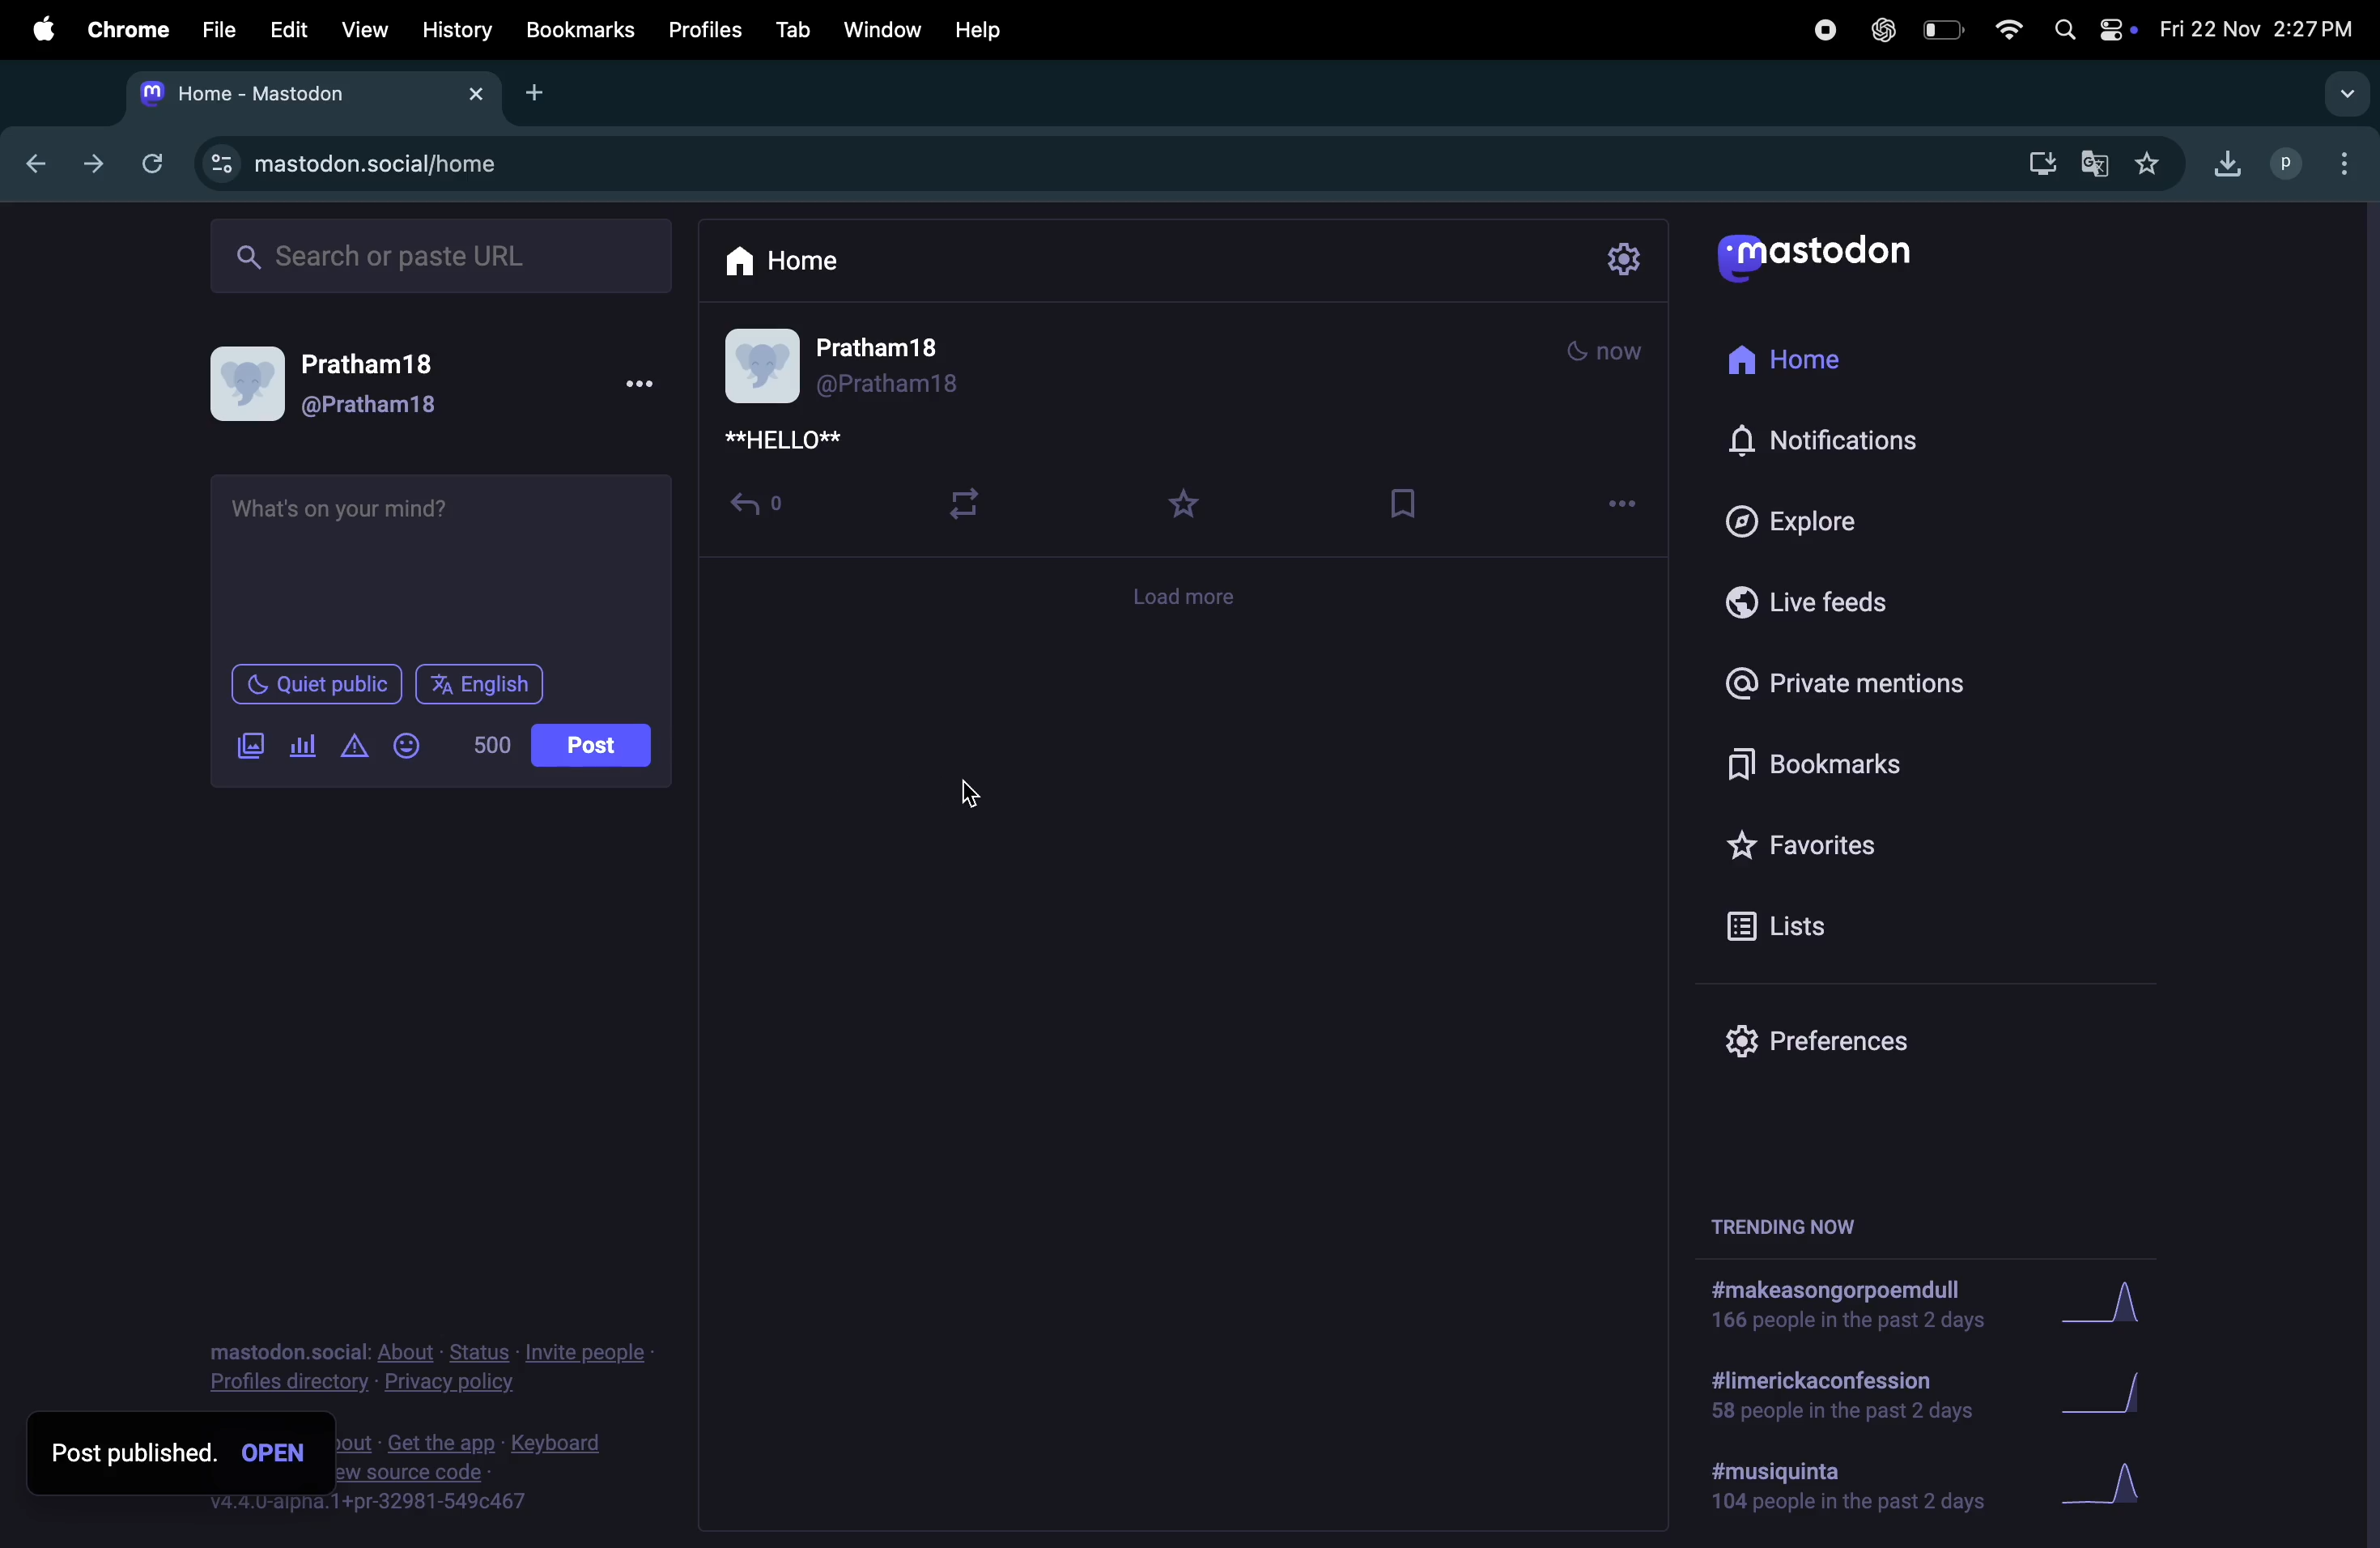 Image resolution: width=2380 pixels, height=1548 pixels. What do you see at coordinates (1599, 348) in the screenshot?
I see `time` at bounding box center [1599, 348].